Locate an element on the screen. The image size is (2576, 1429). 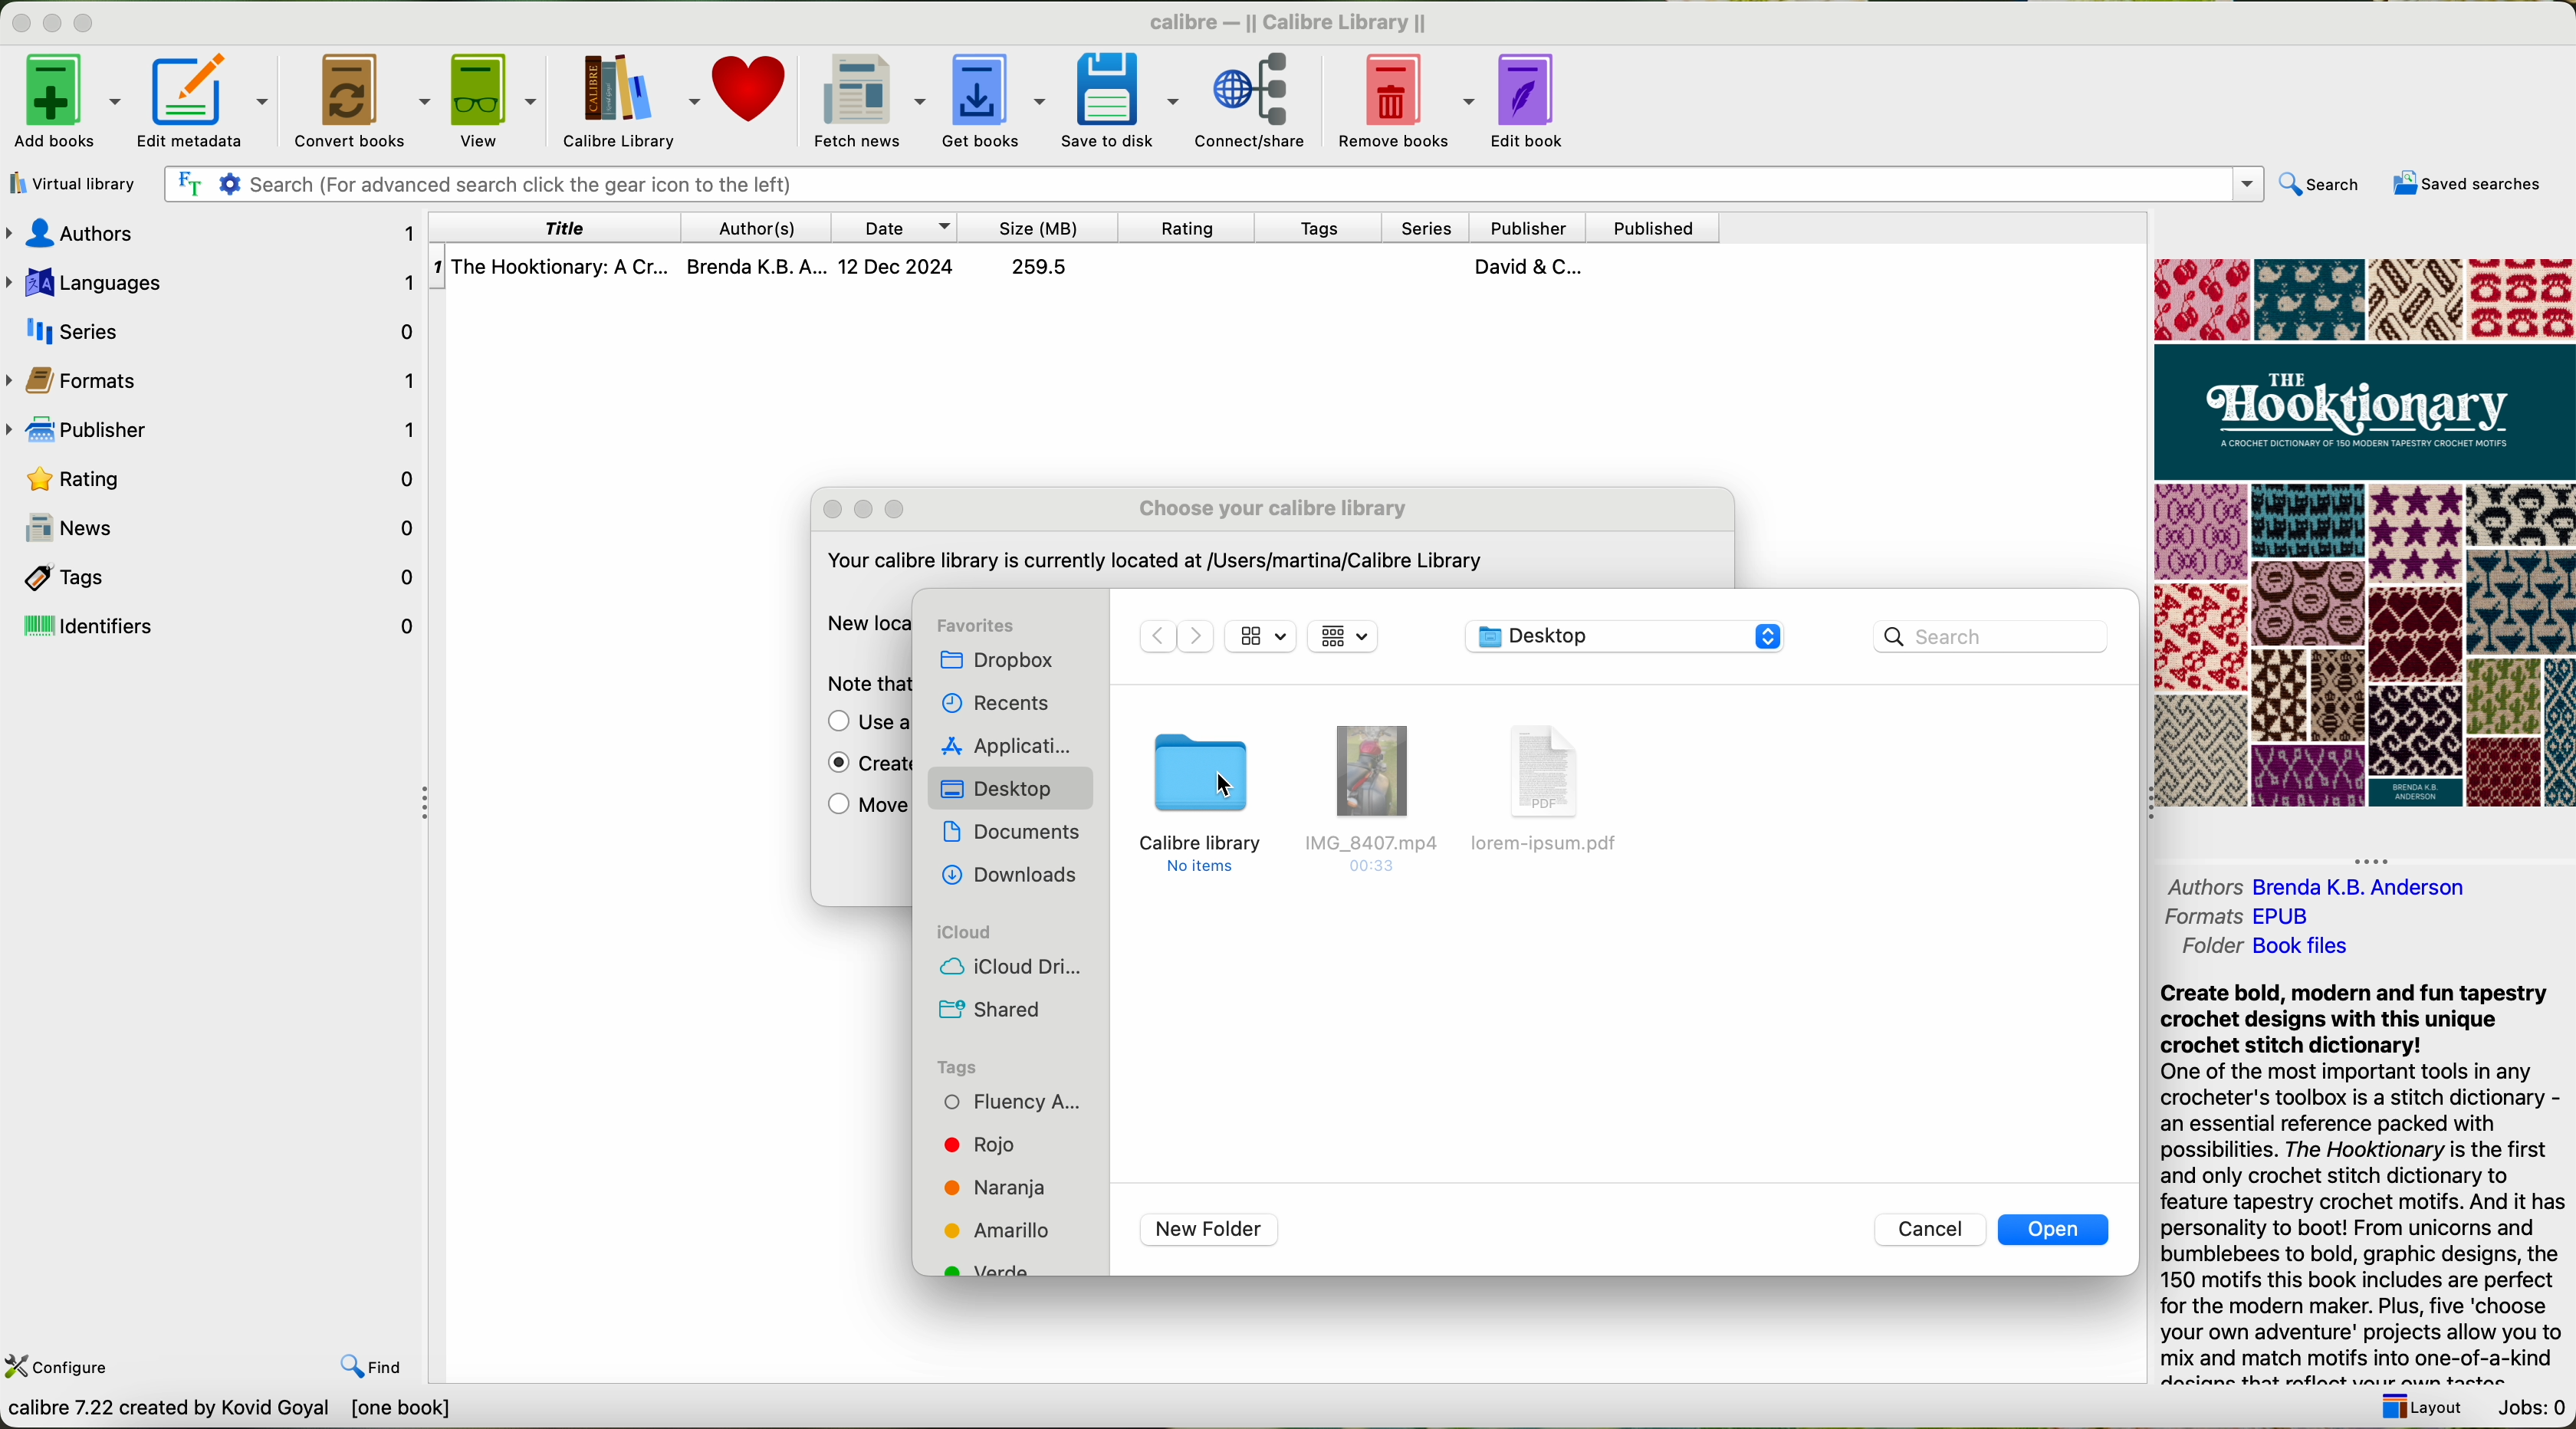
hide is located at coordinates (424, 799).